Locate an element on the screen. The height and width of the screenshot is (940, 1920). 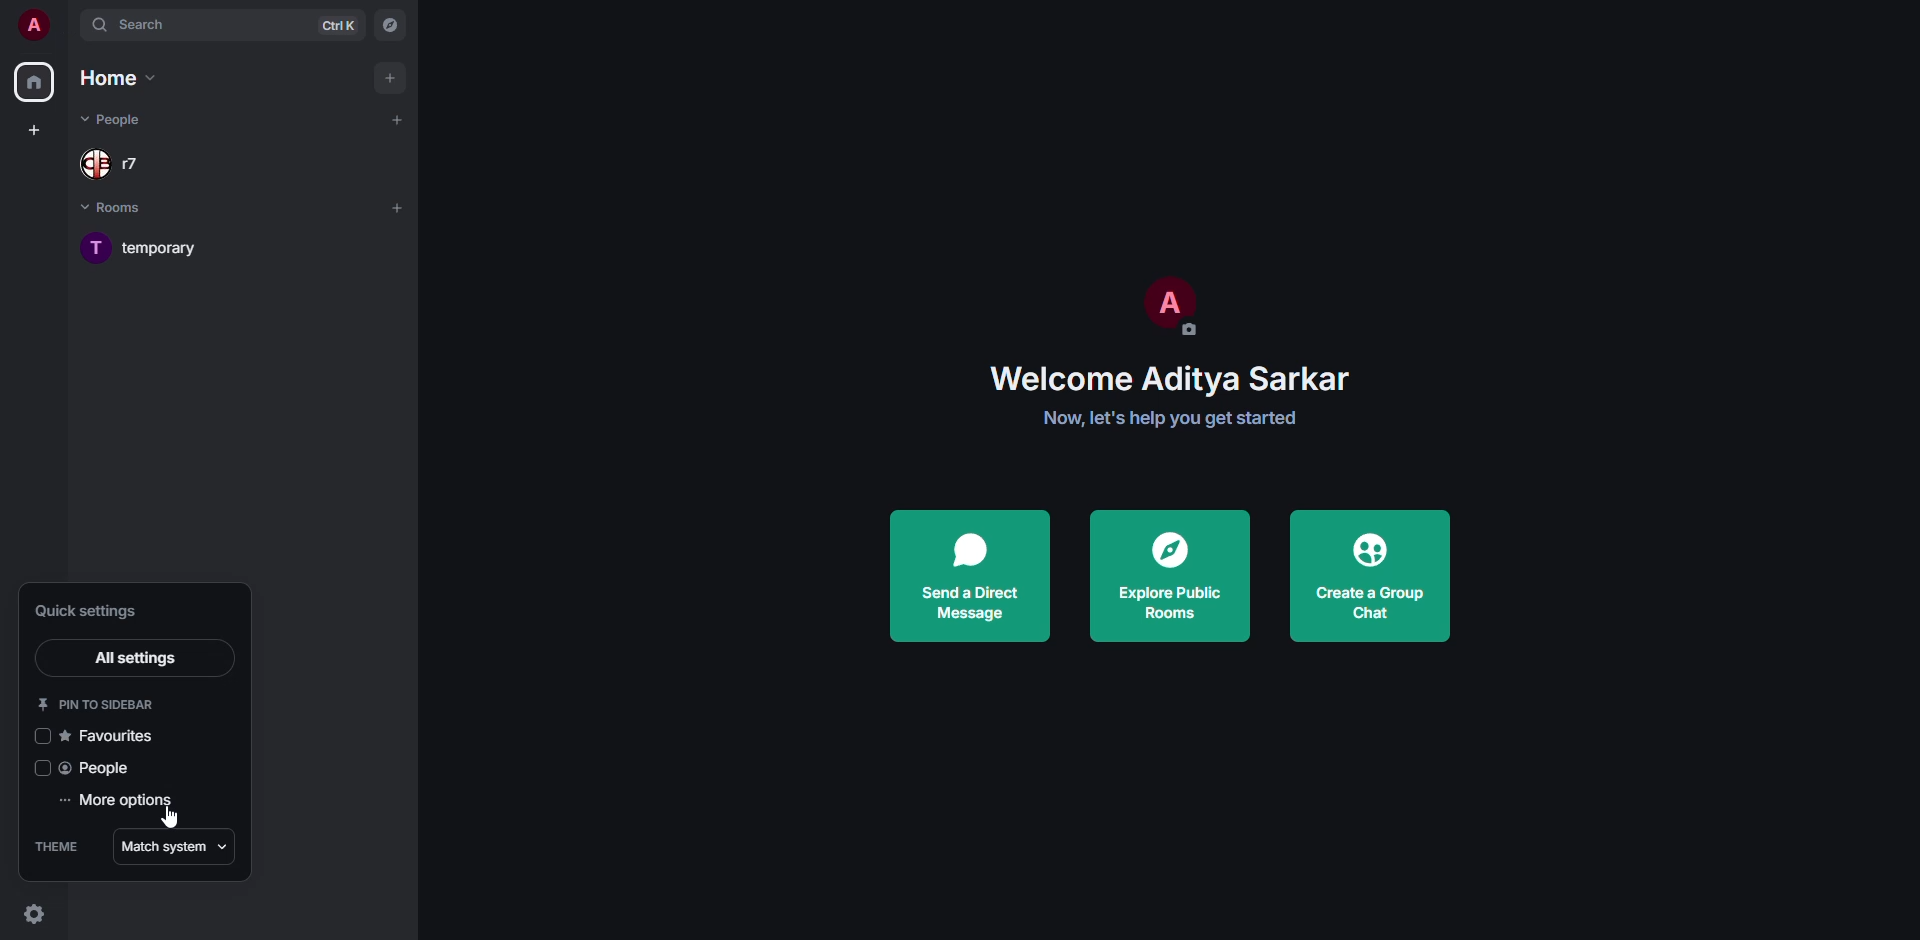
people is located at coordinates (120, 164).